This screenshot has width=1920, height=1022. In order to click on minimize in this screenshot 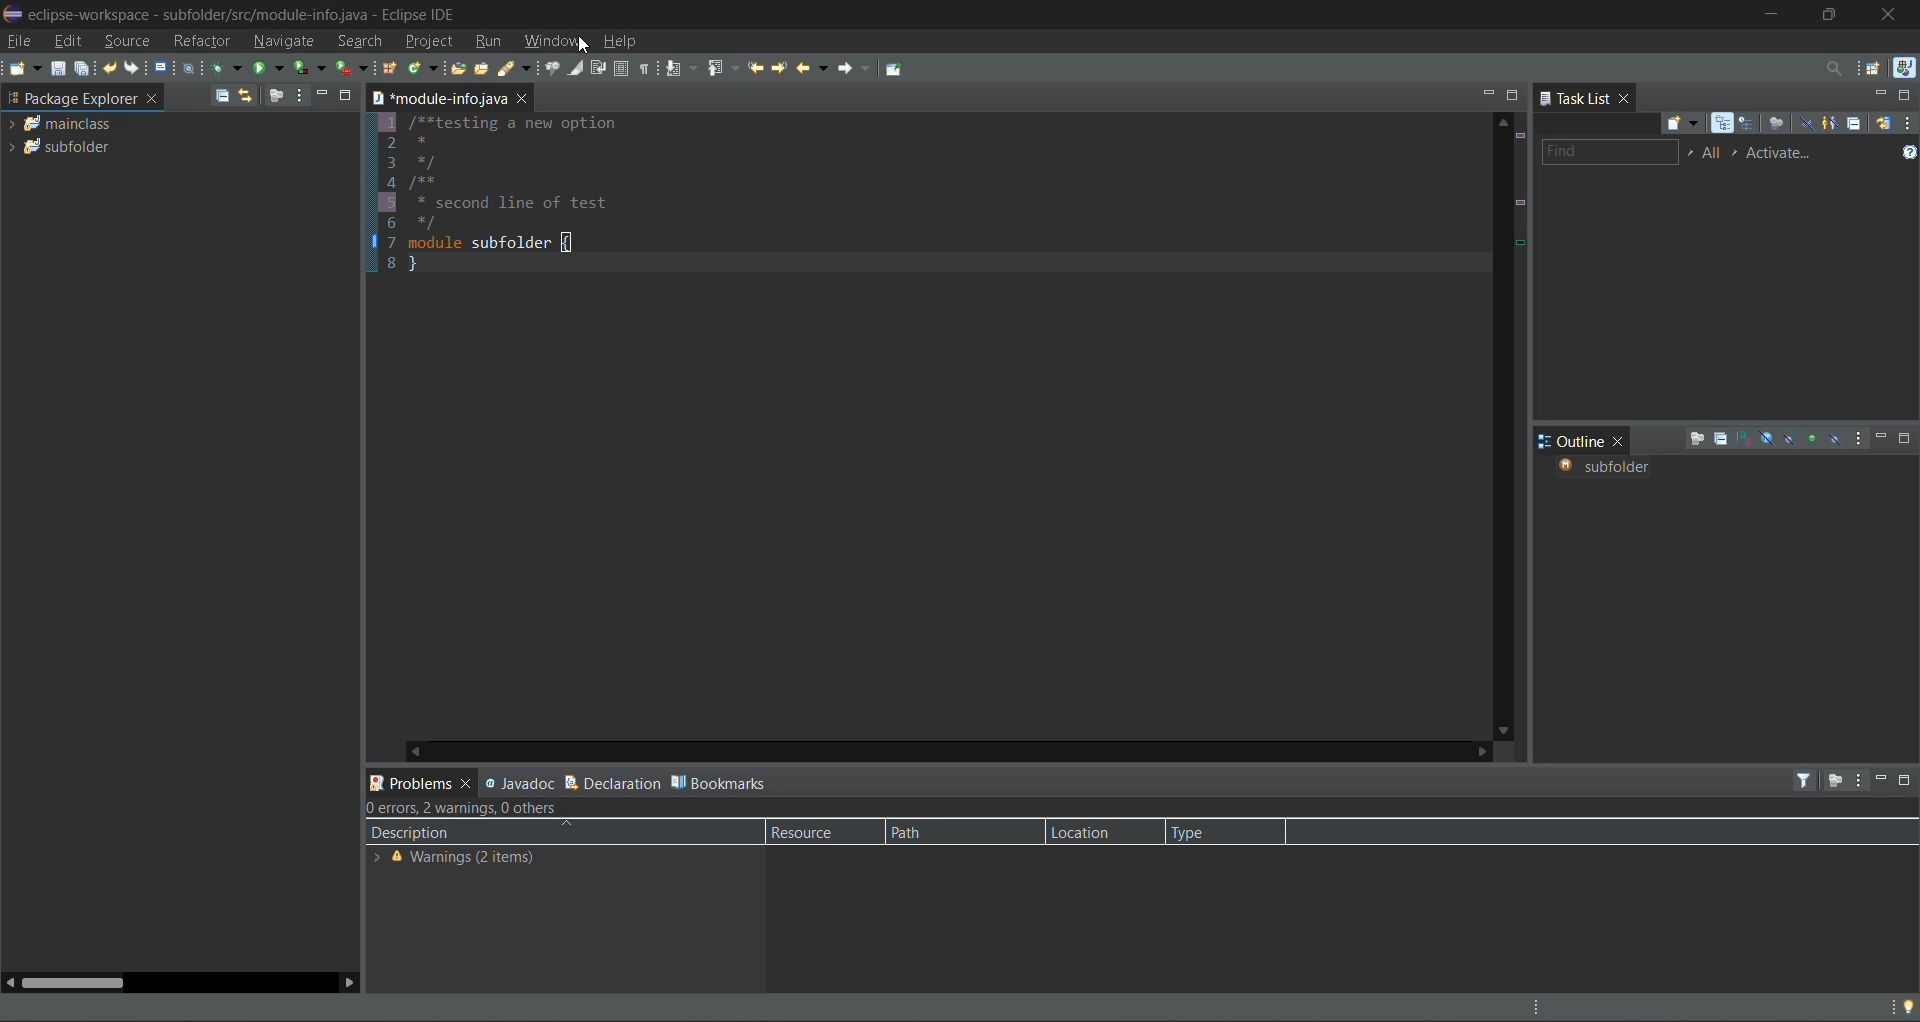, I will do `click(1882, 440)`.